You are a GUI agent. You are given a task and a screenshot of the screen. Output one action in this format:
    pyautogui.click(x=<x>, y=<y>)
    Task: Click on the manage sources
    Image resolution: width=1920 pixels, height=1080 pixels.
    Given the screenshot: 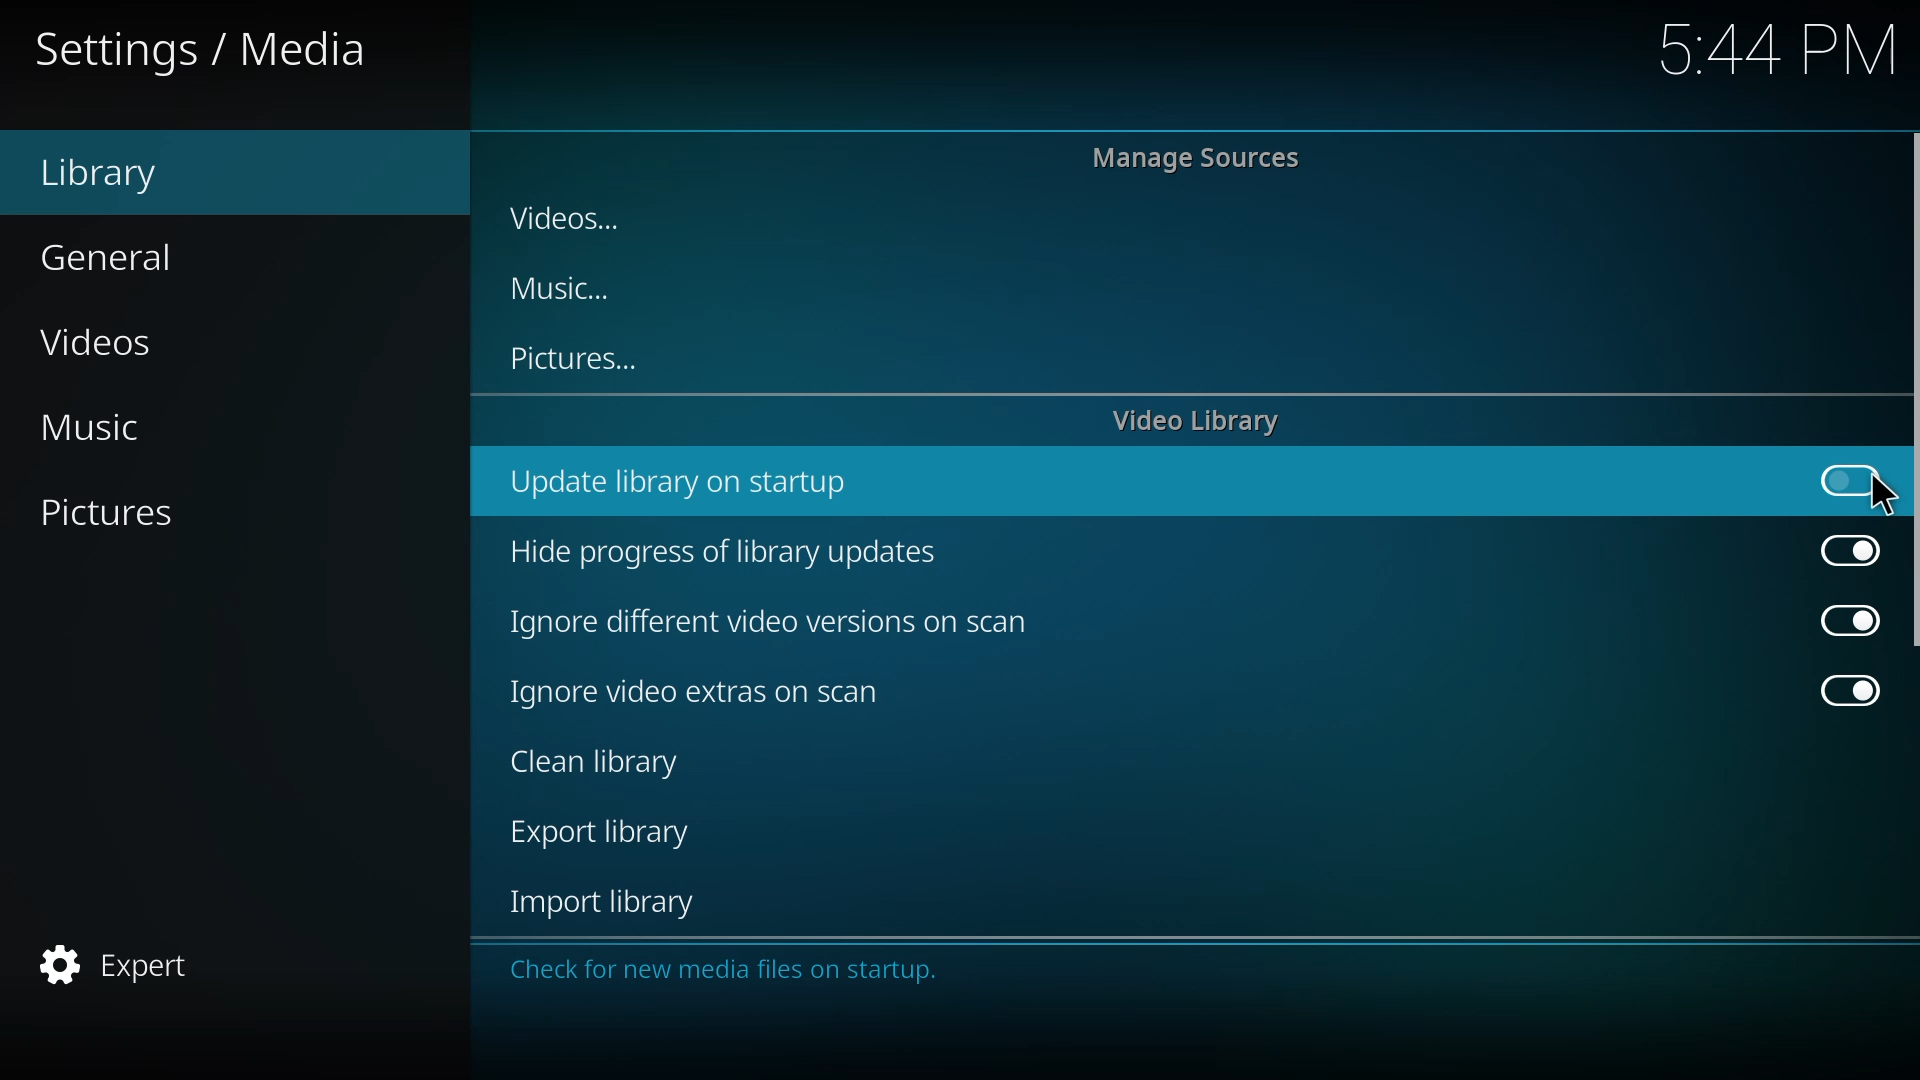 What is the action you would take?
    pyautogui.click(x=1192, y=158)
    